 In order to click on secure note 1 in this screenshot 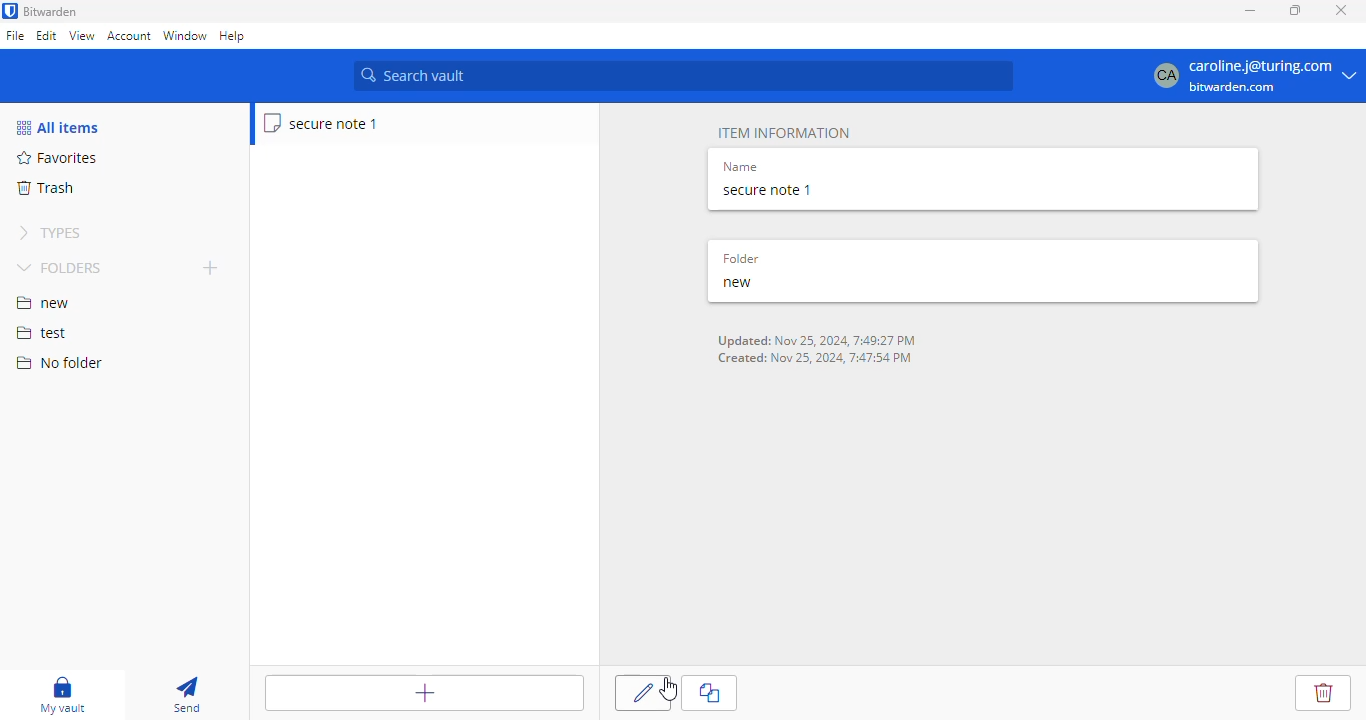, I will do `click(322, 123)`.